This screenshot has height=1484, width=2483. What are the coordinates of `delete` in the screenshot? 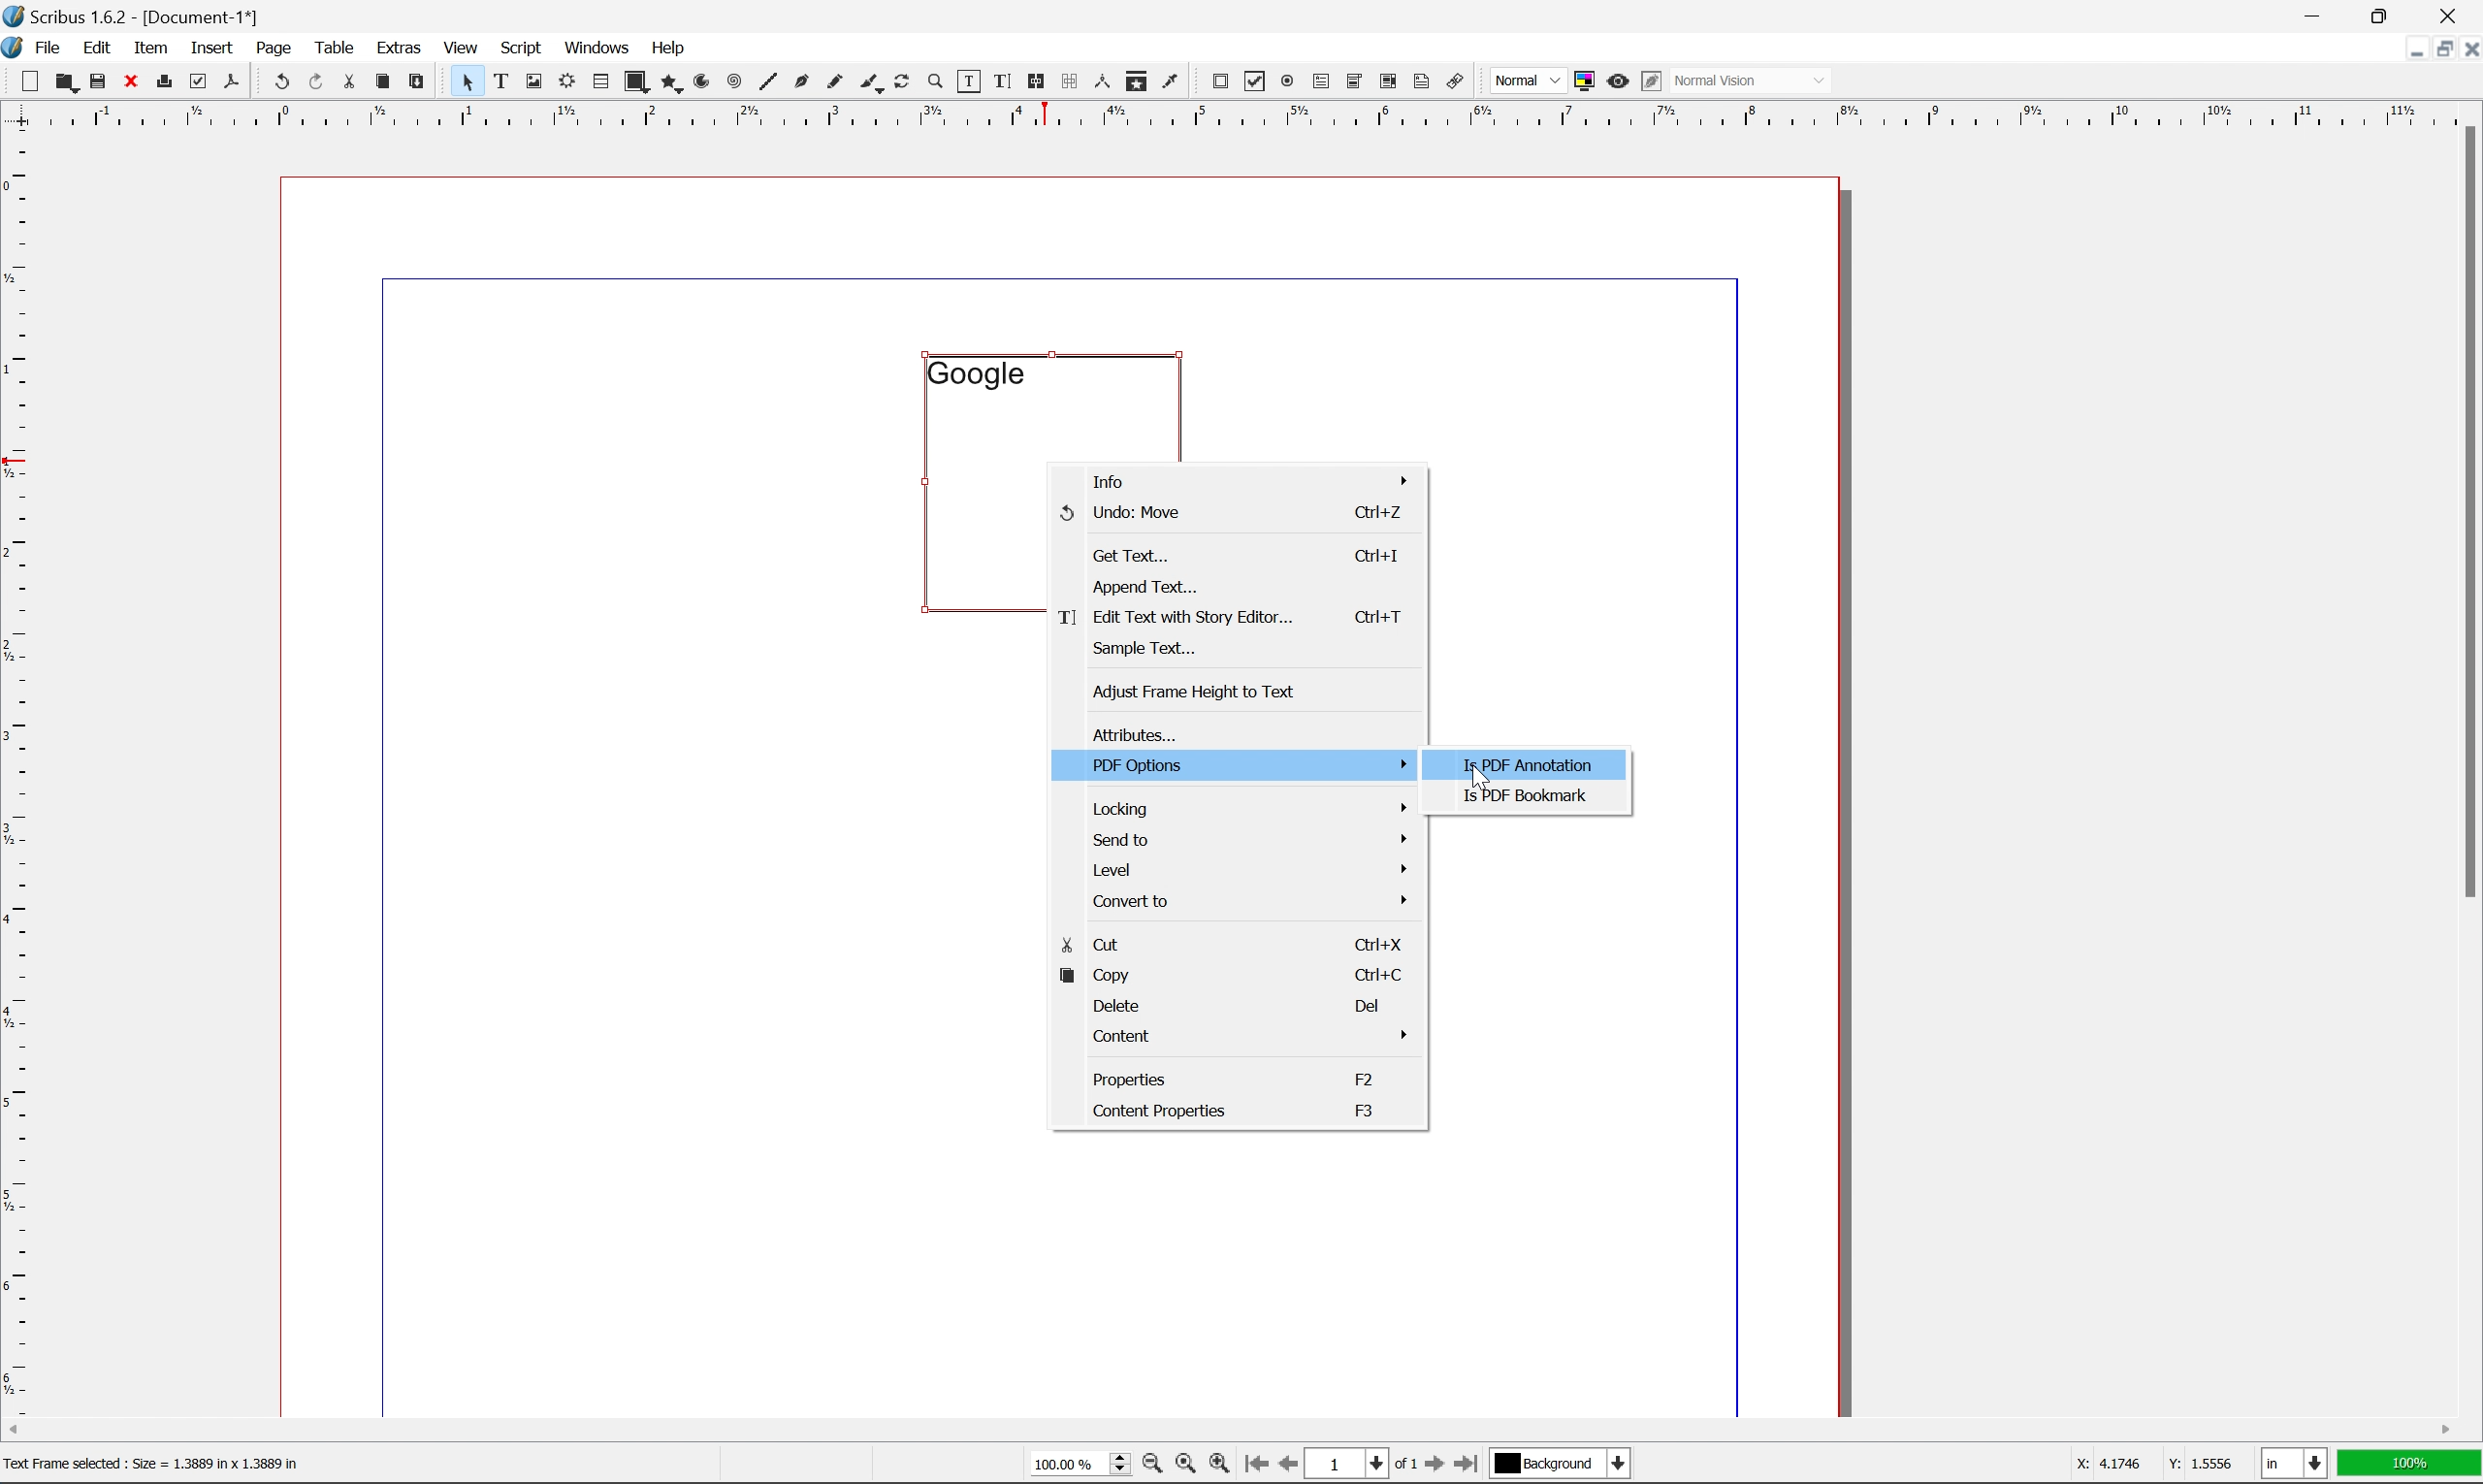 It's located at (1116, 1006).